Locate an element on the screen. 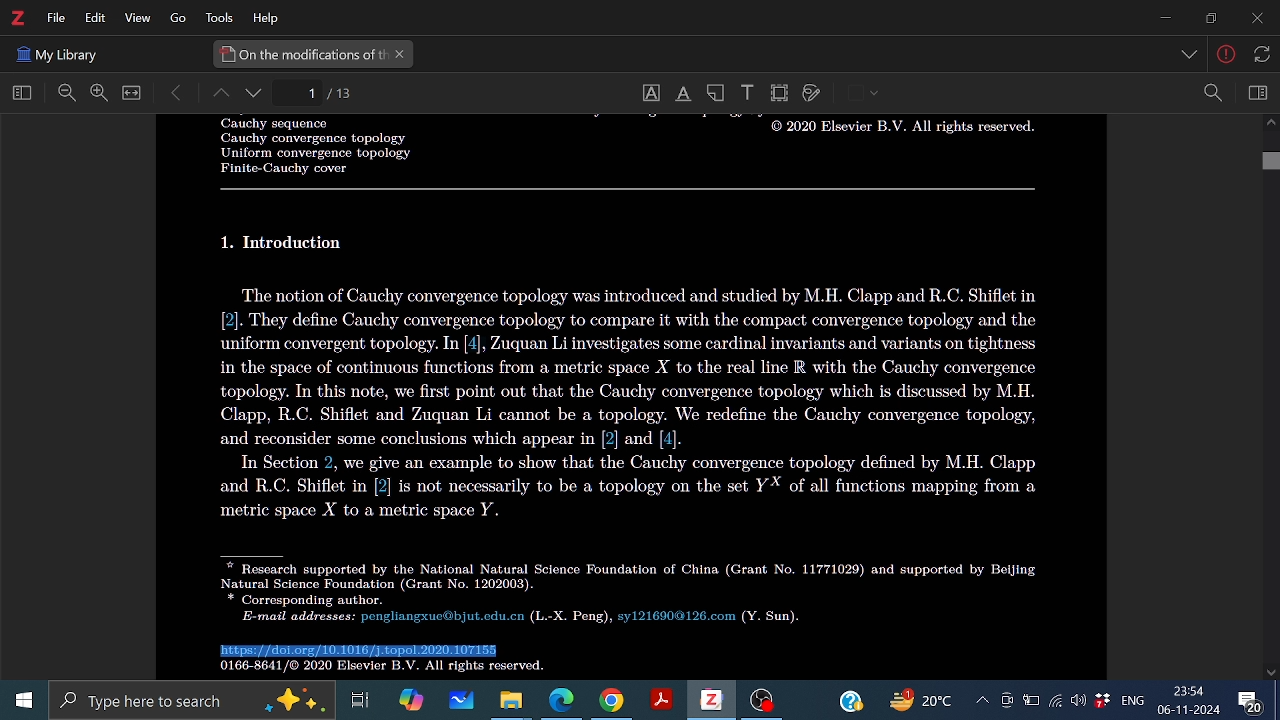 The height and width of the screenshot is (720, 1280). language is located at coordinates (1130, 699).